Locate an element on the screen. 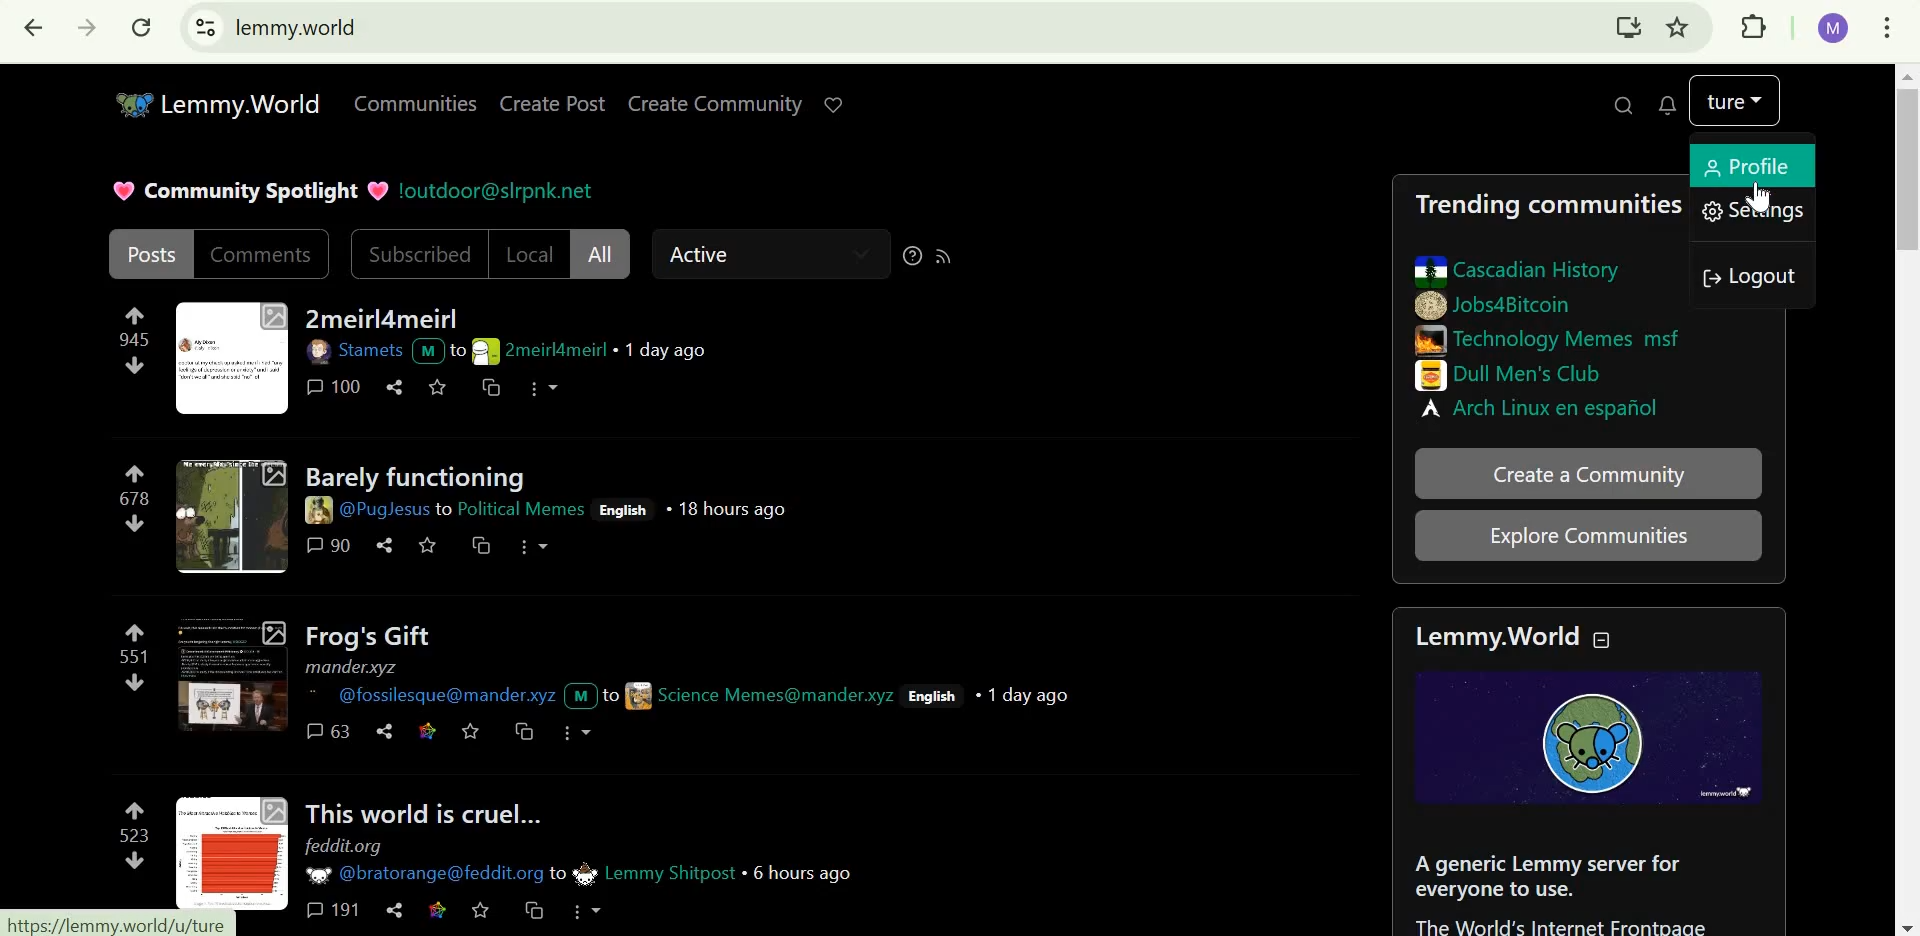  url is located at coordinates (118, 924).